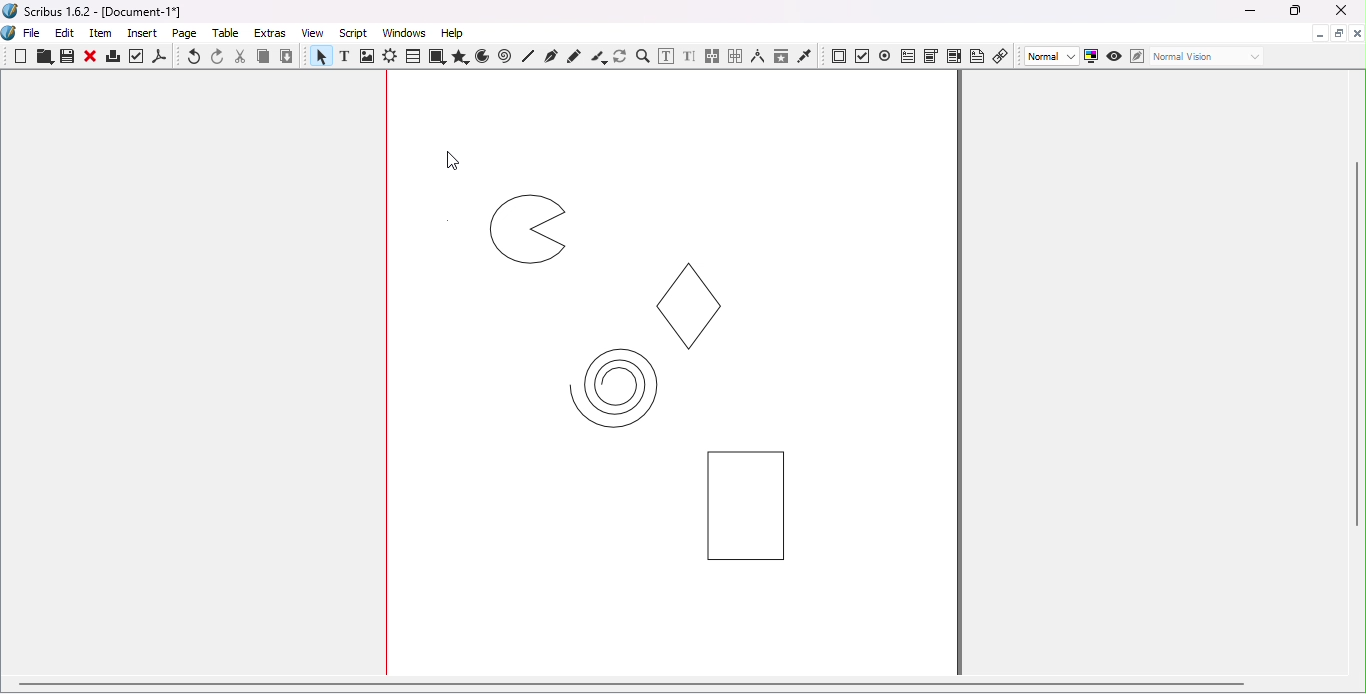 The width and height of the screenshot is (1366, 694). I want to click on Edit text with story editor, so click(689, 57).